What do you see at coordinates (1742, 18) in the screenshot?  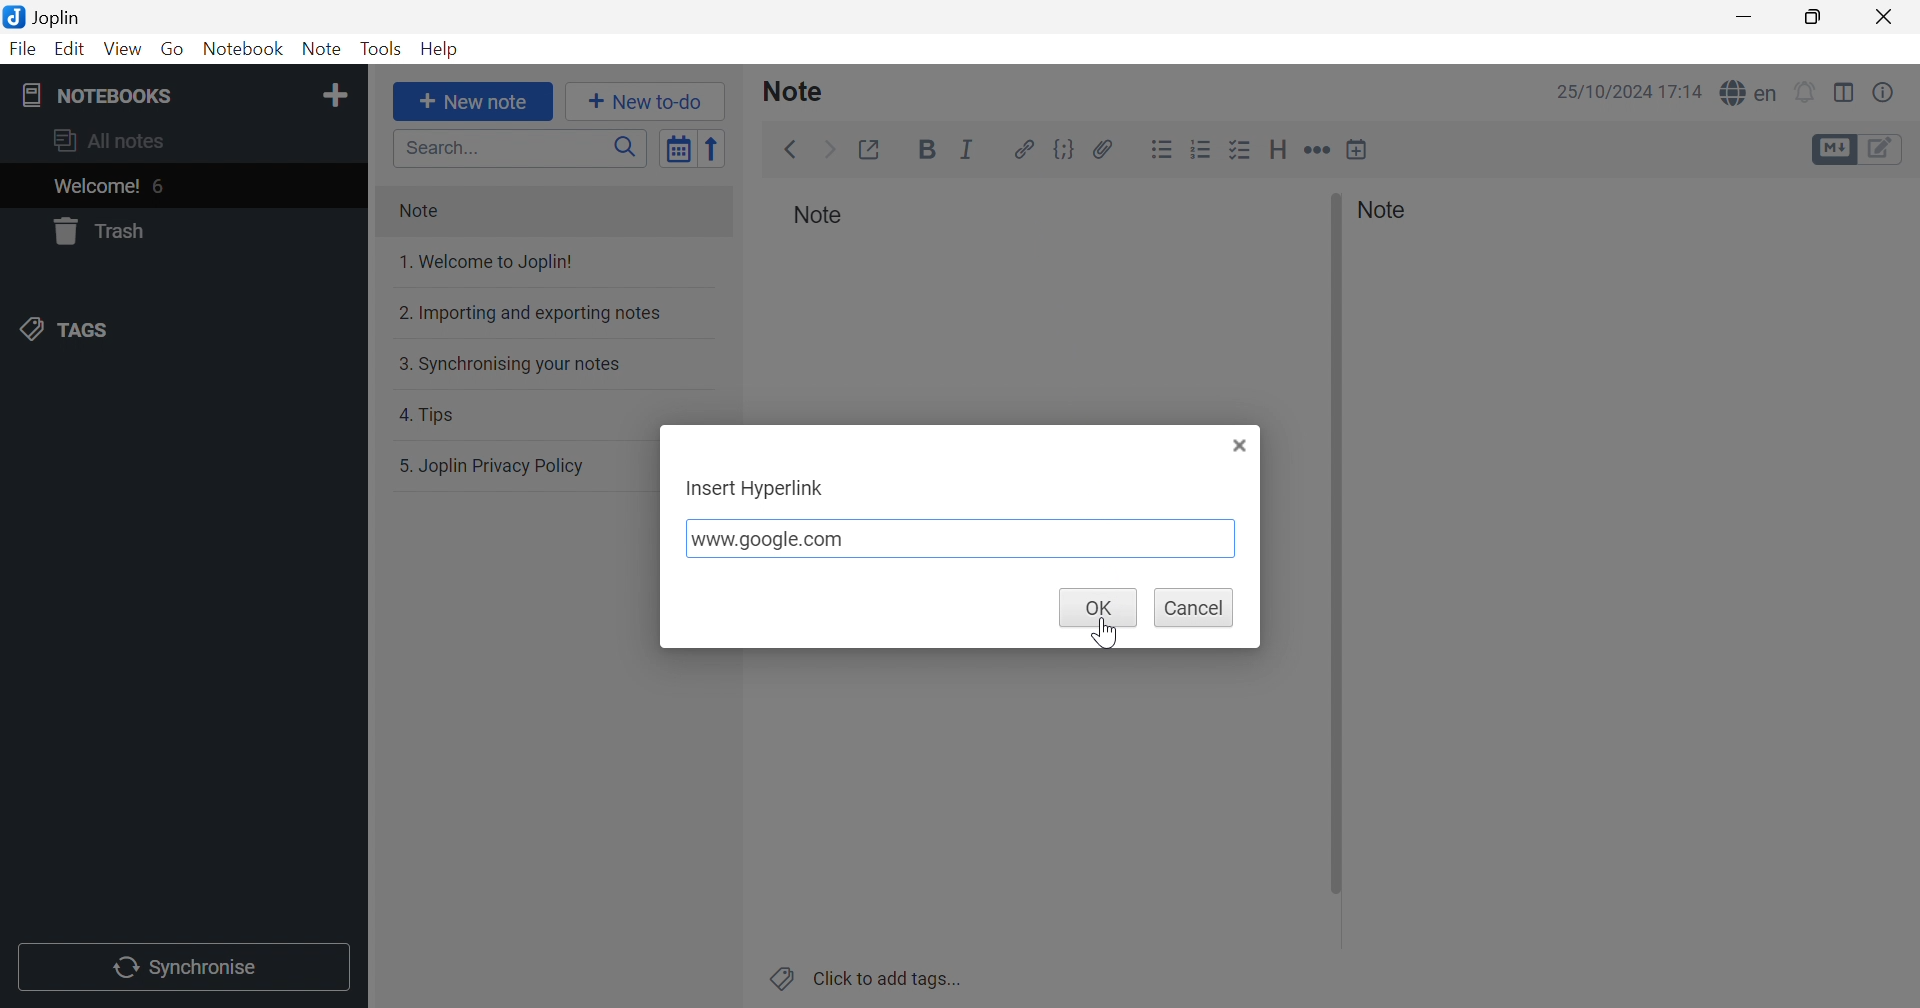 I see `Minimize` at bounding box center [1742, 18].